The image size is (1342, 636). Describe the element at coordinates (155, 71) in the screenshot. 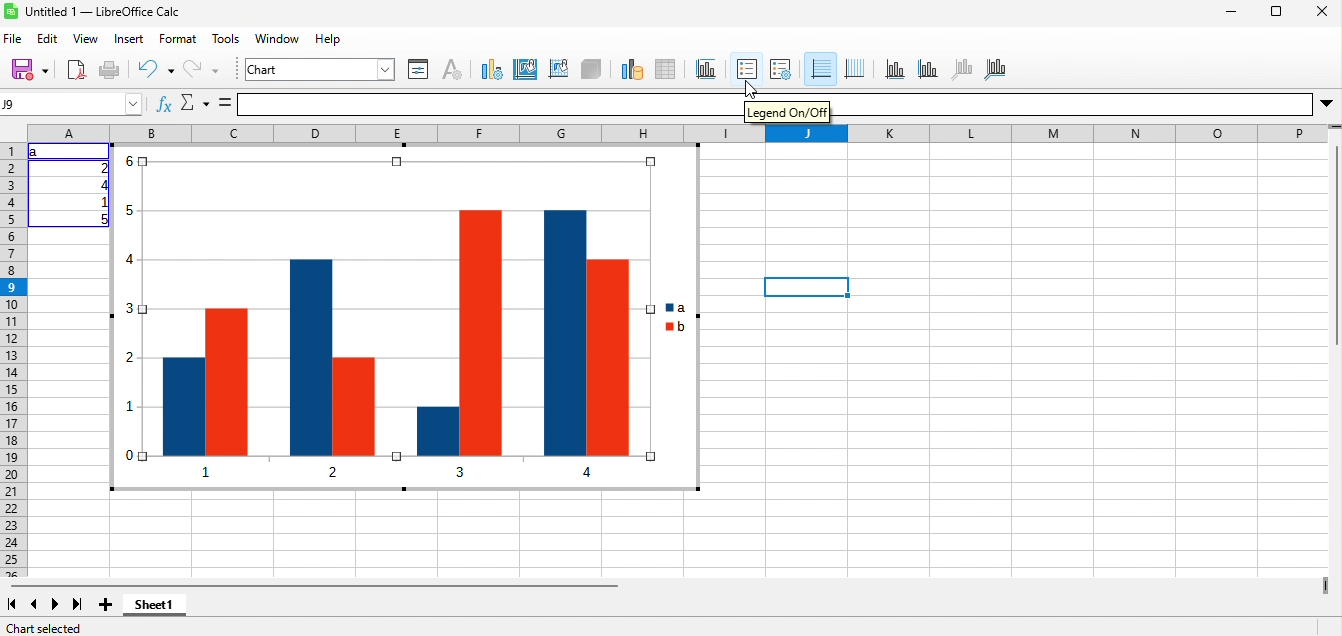

I see `undo` at that location.